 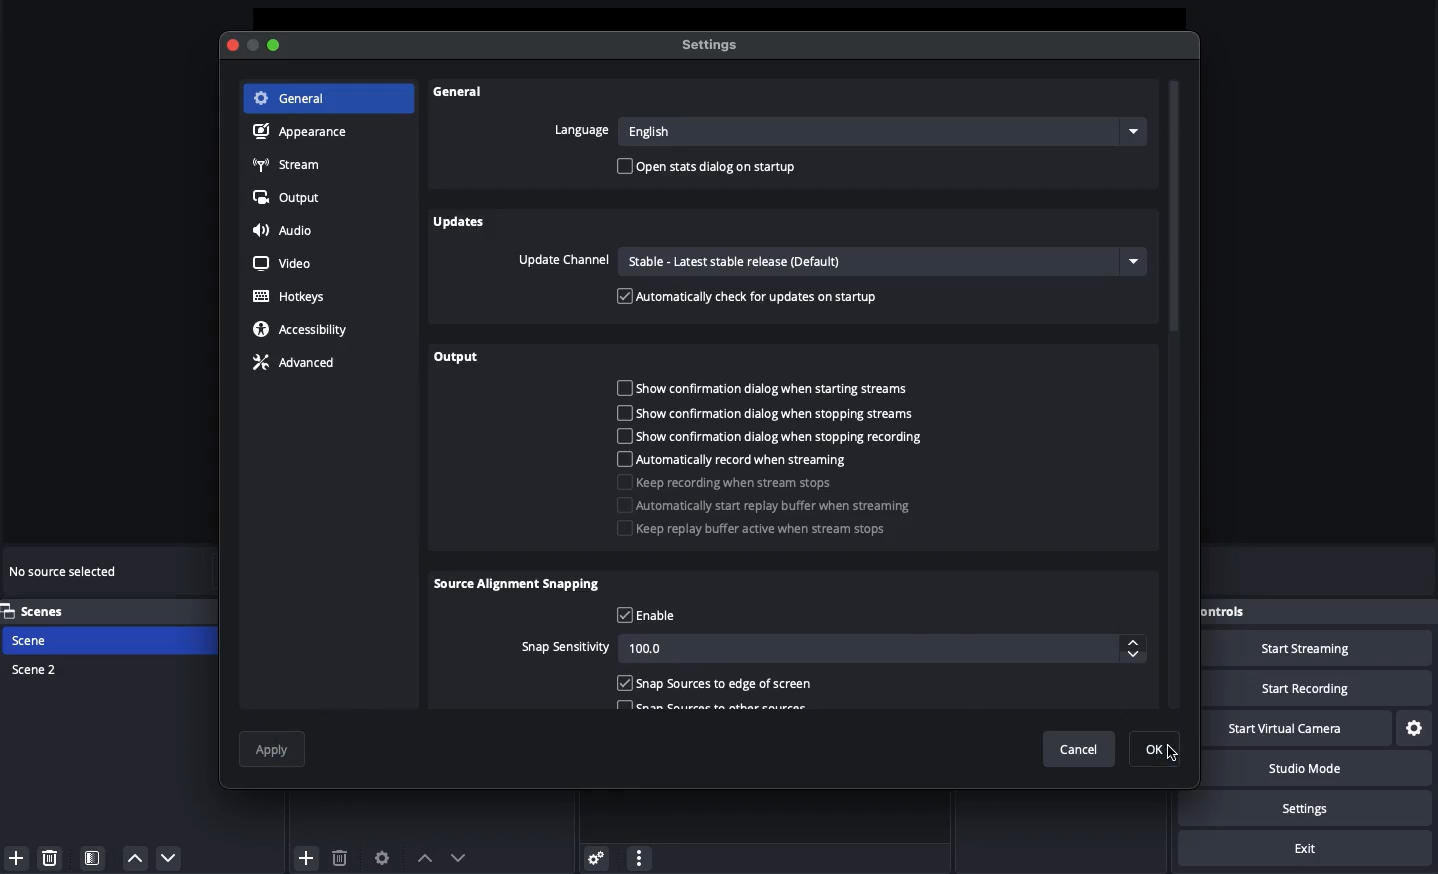 What do you see at coordinates (1416, 726) in the screenshot?
I see `Settings` at bounding box center [1416, 726].